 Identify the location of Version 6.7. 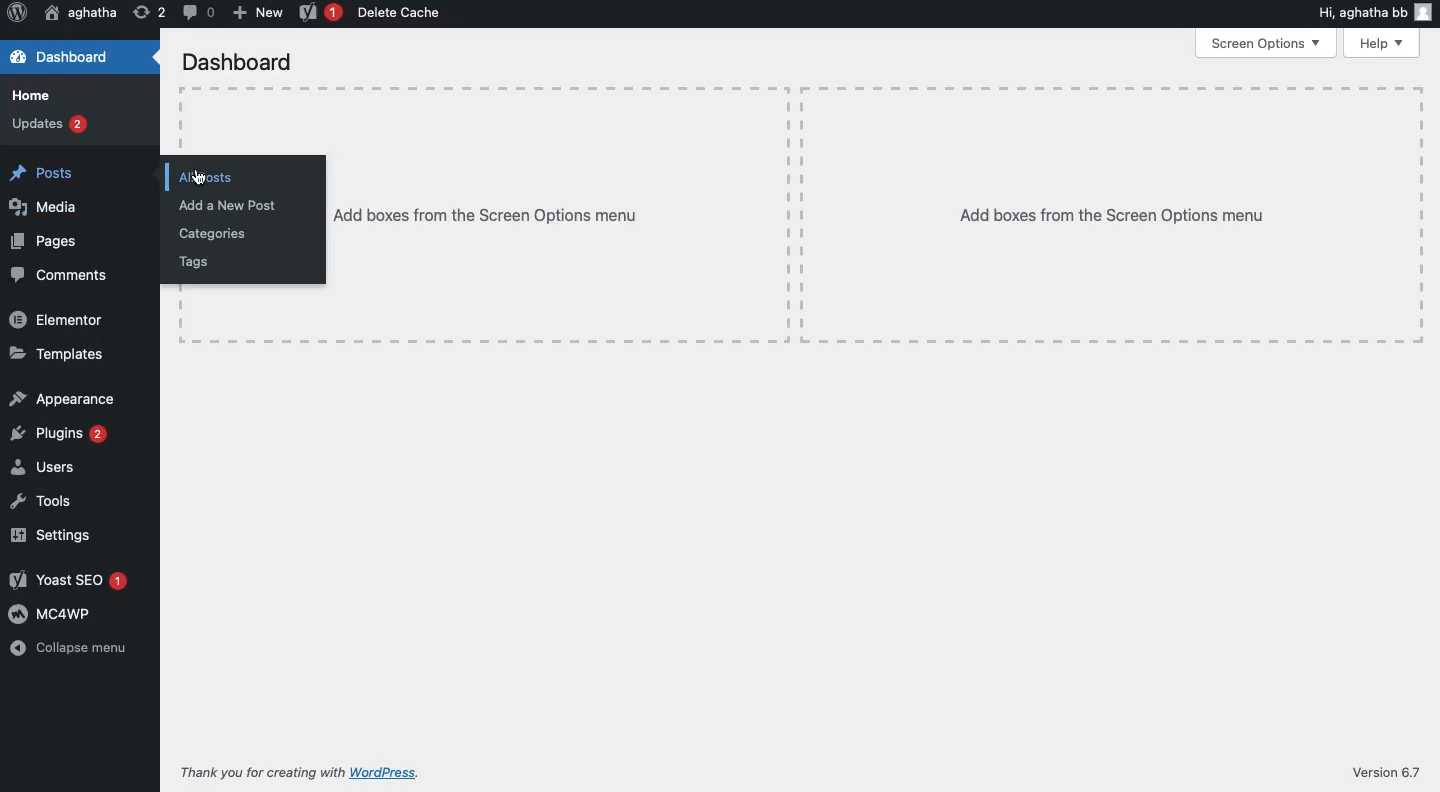
(1384, 772).